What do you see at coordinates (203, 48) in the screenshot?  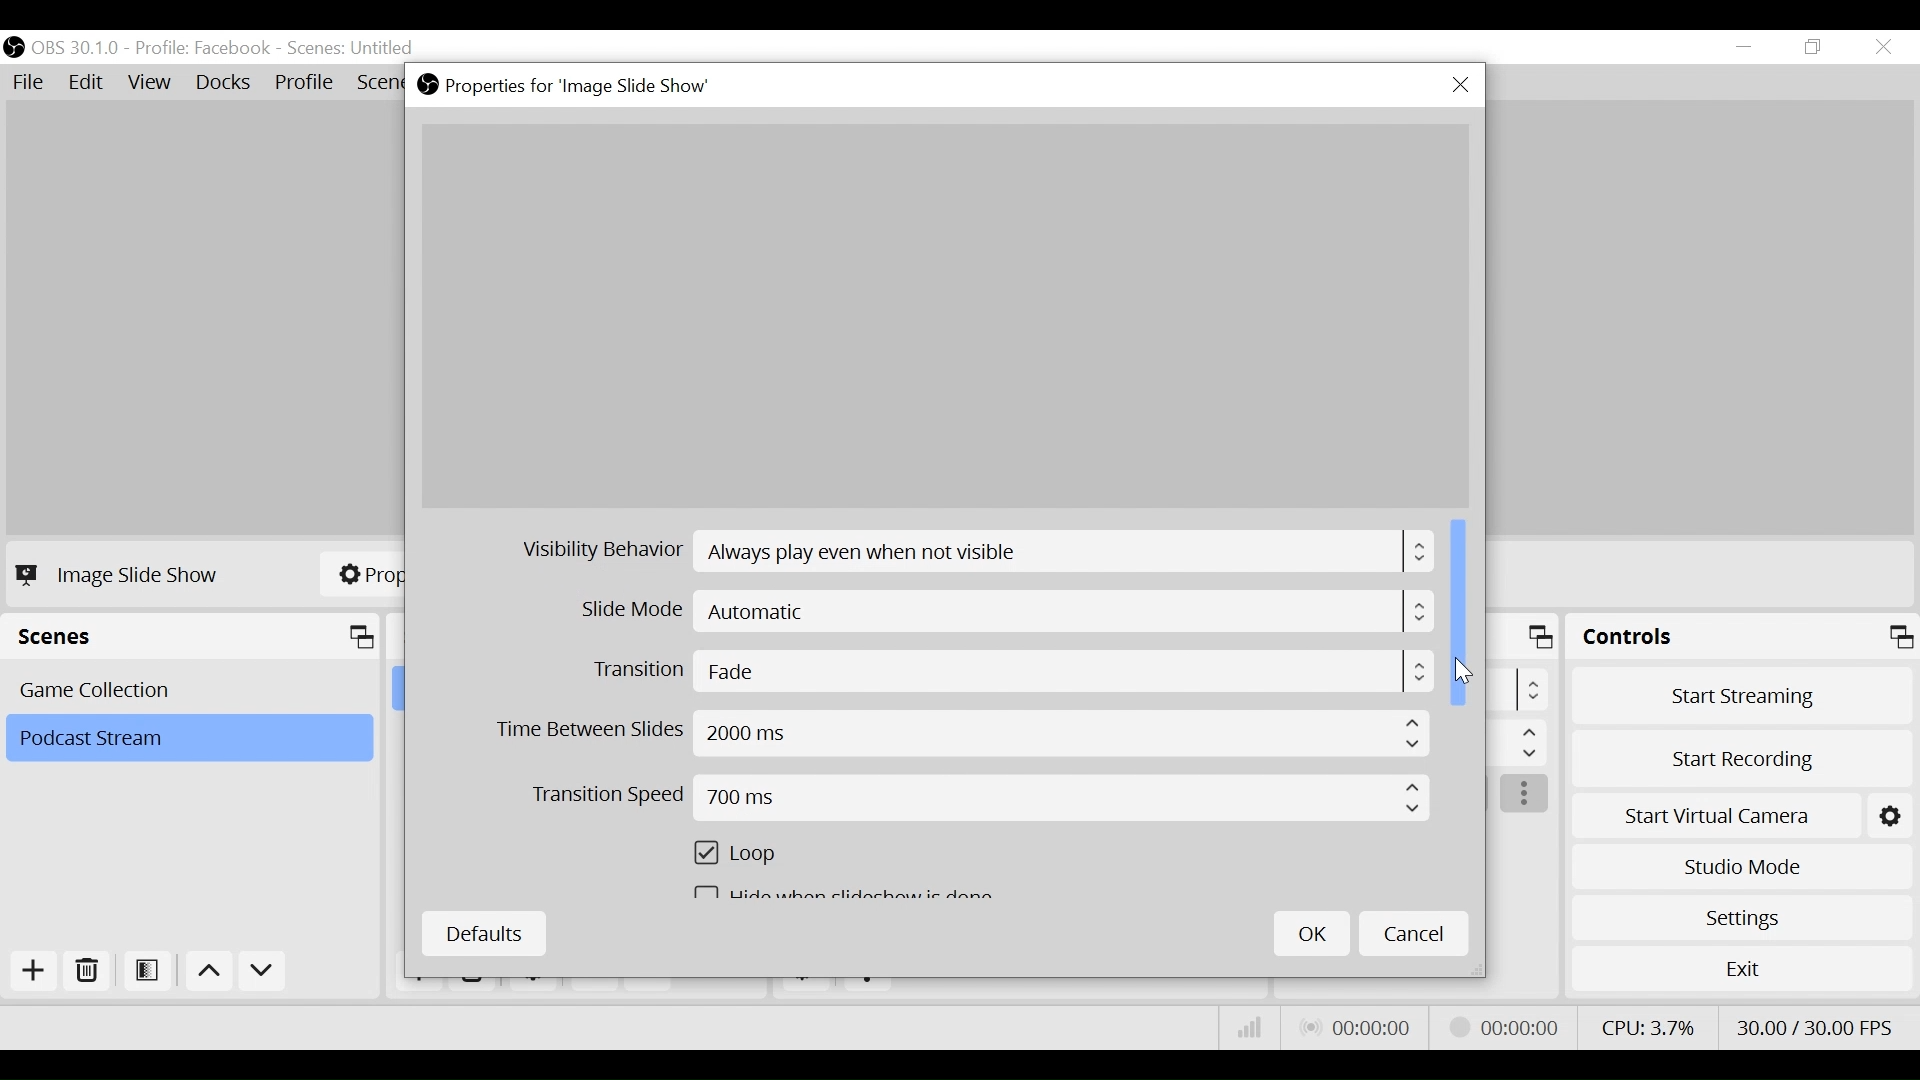 I see `Profile` at bounding box center [203, 48].